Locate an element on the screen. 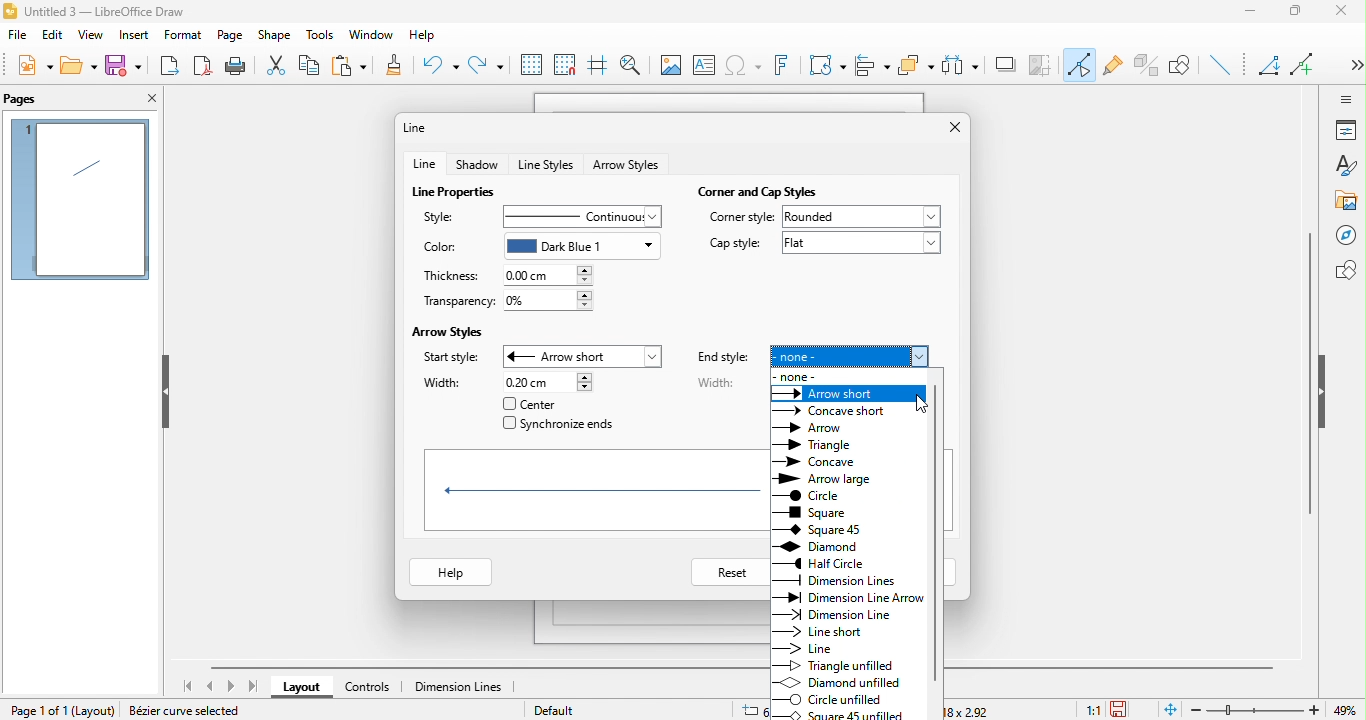  insert is located at coordinates (132, 37).